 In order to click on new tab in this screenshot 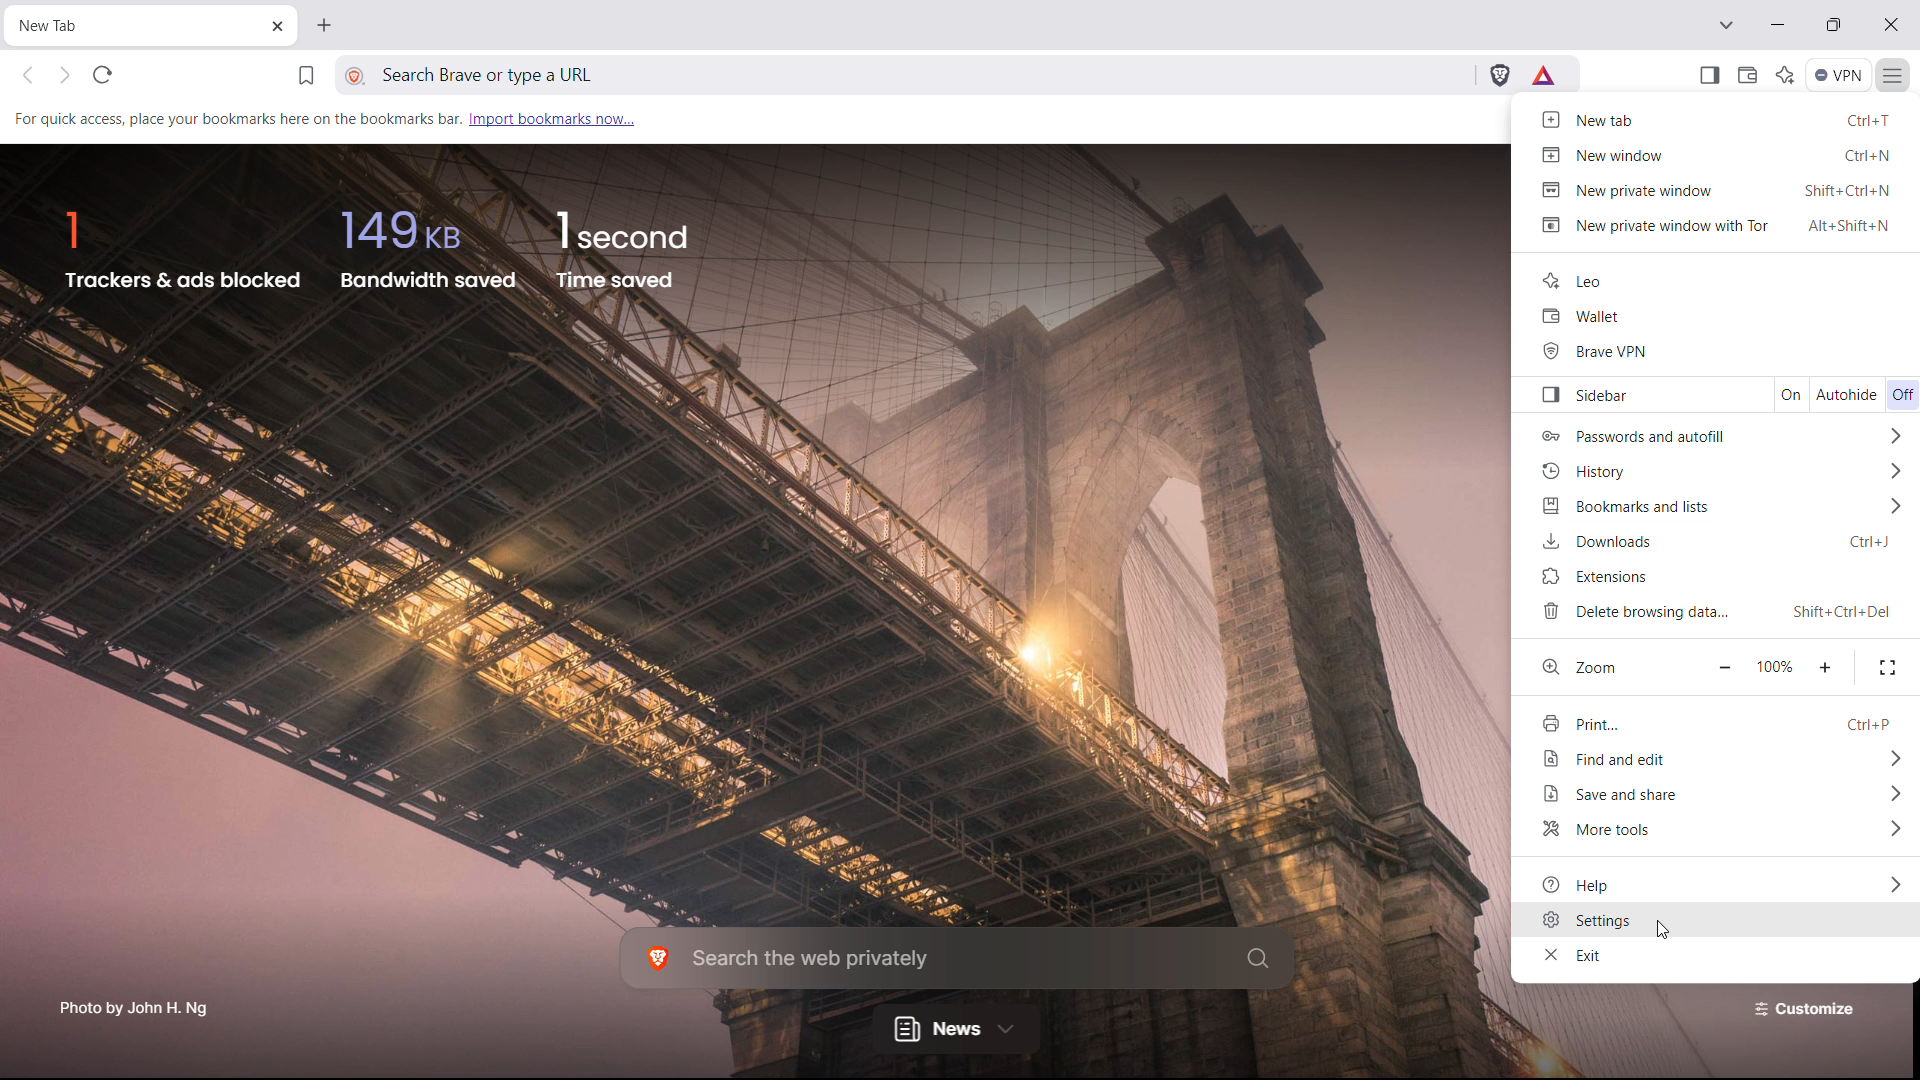, I will do `click(1721, 120)`.